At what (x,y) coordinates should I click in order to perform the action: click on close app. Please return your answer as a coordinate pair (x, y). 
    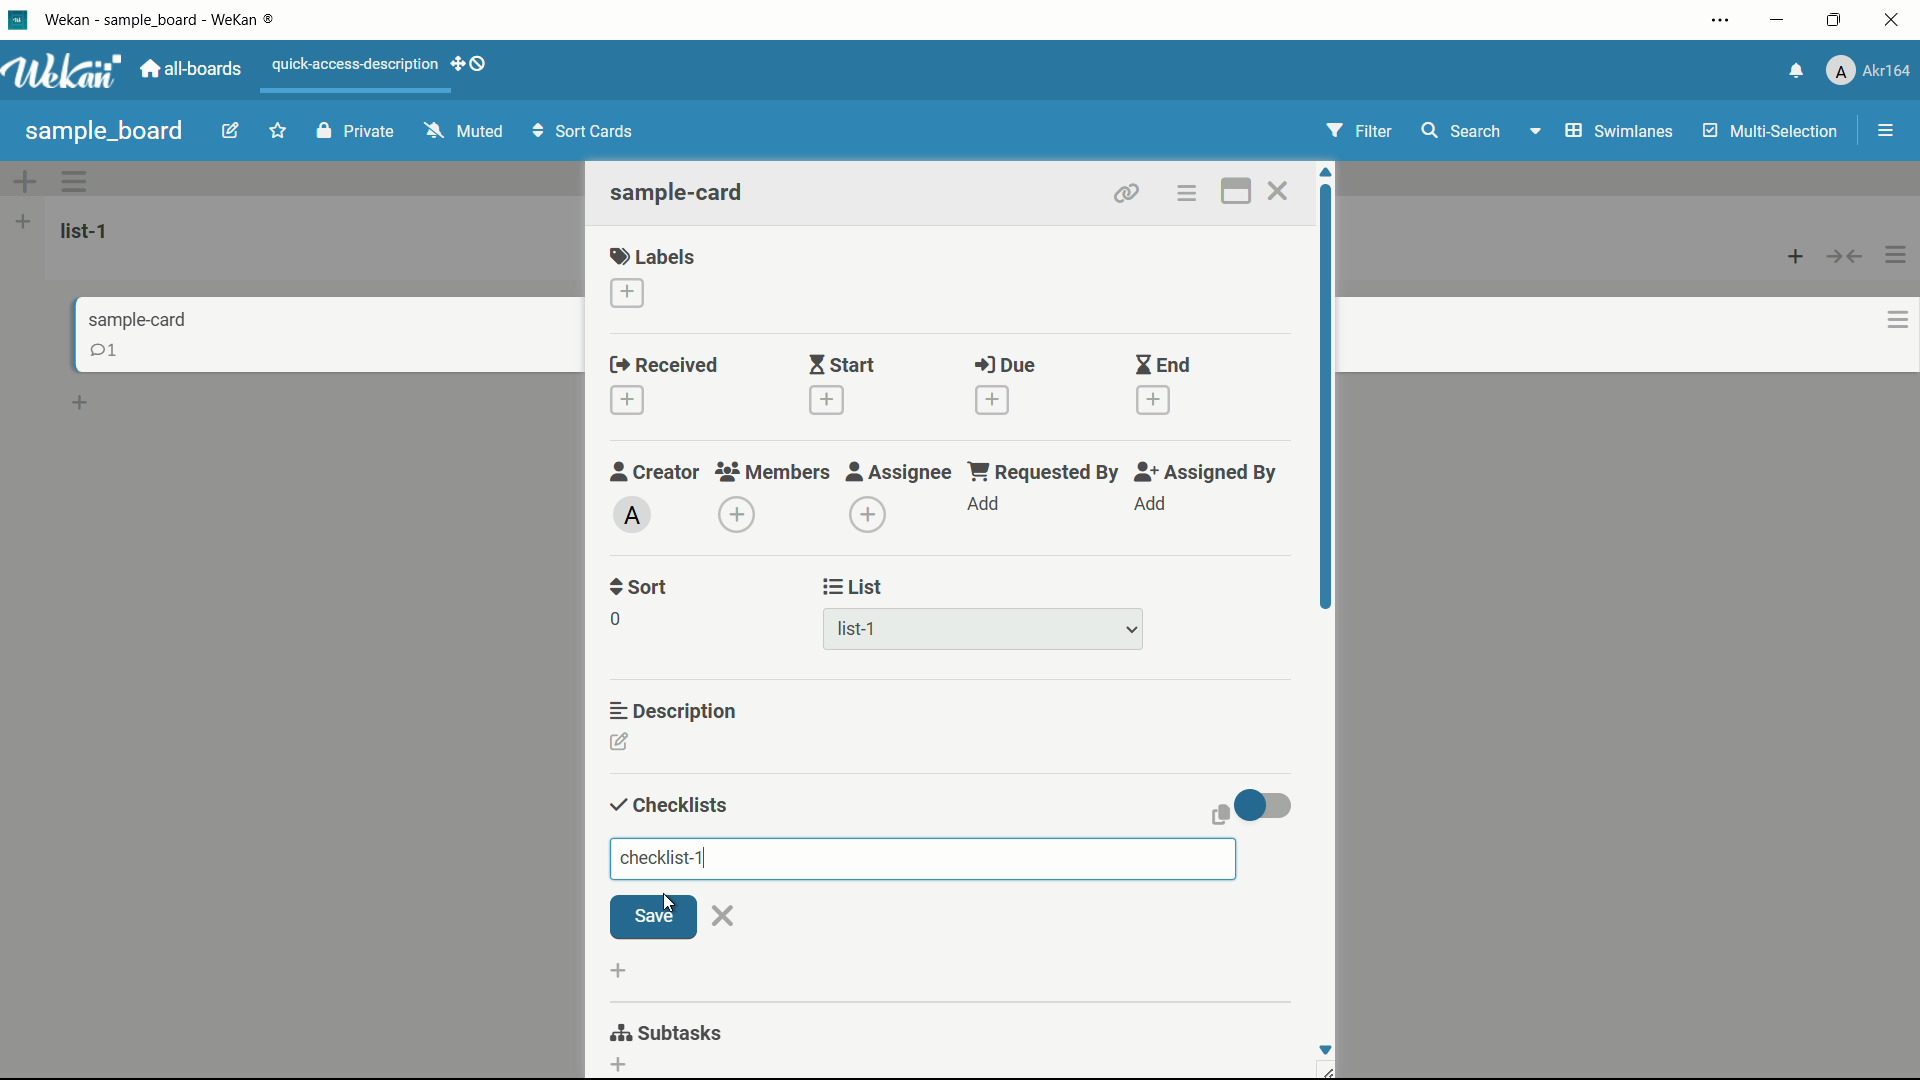
    Looking at the image, I should click on (1896, 21).